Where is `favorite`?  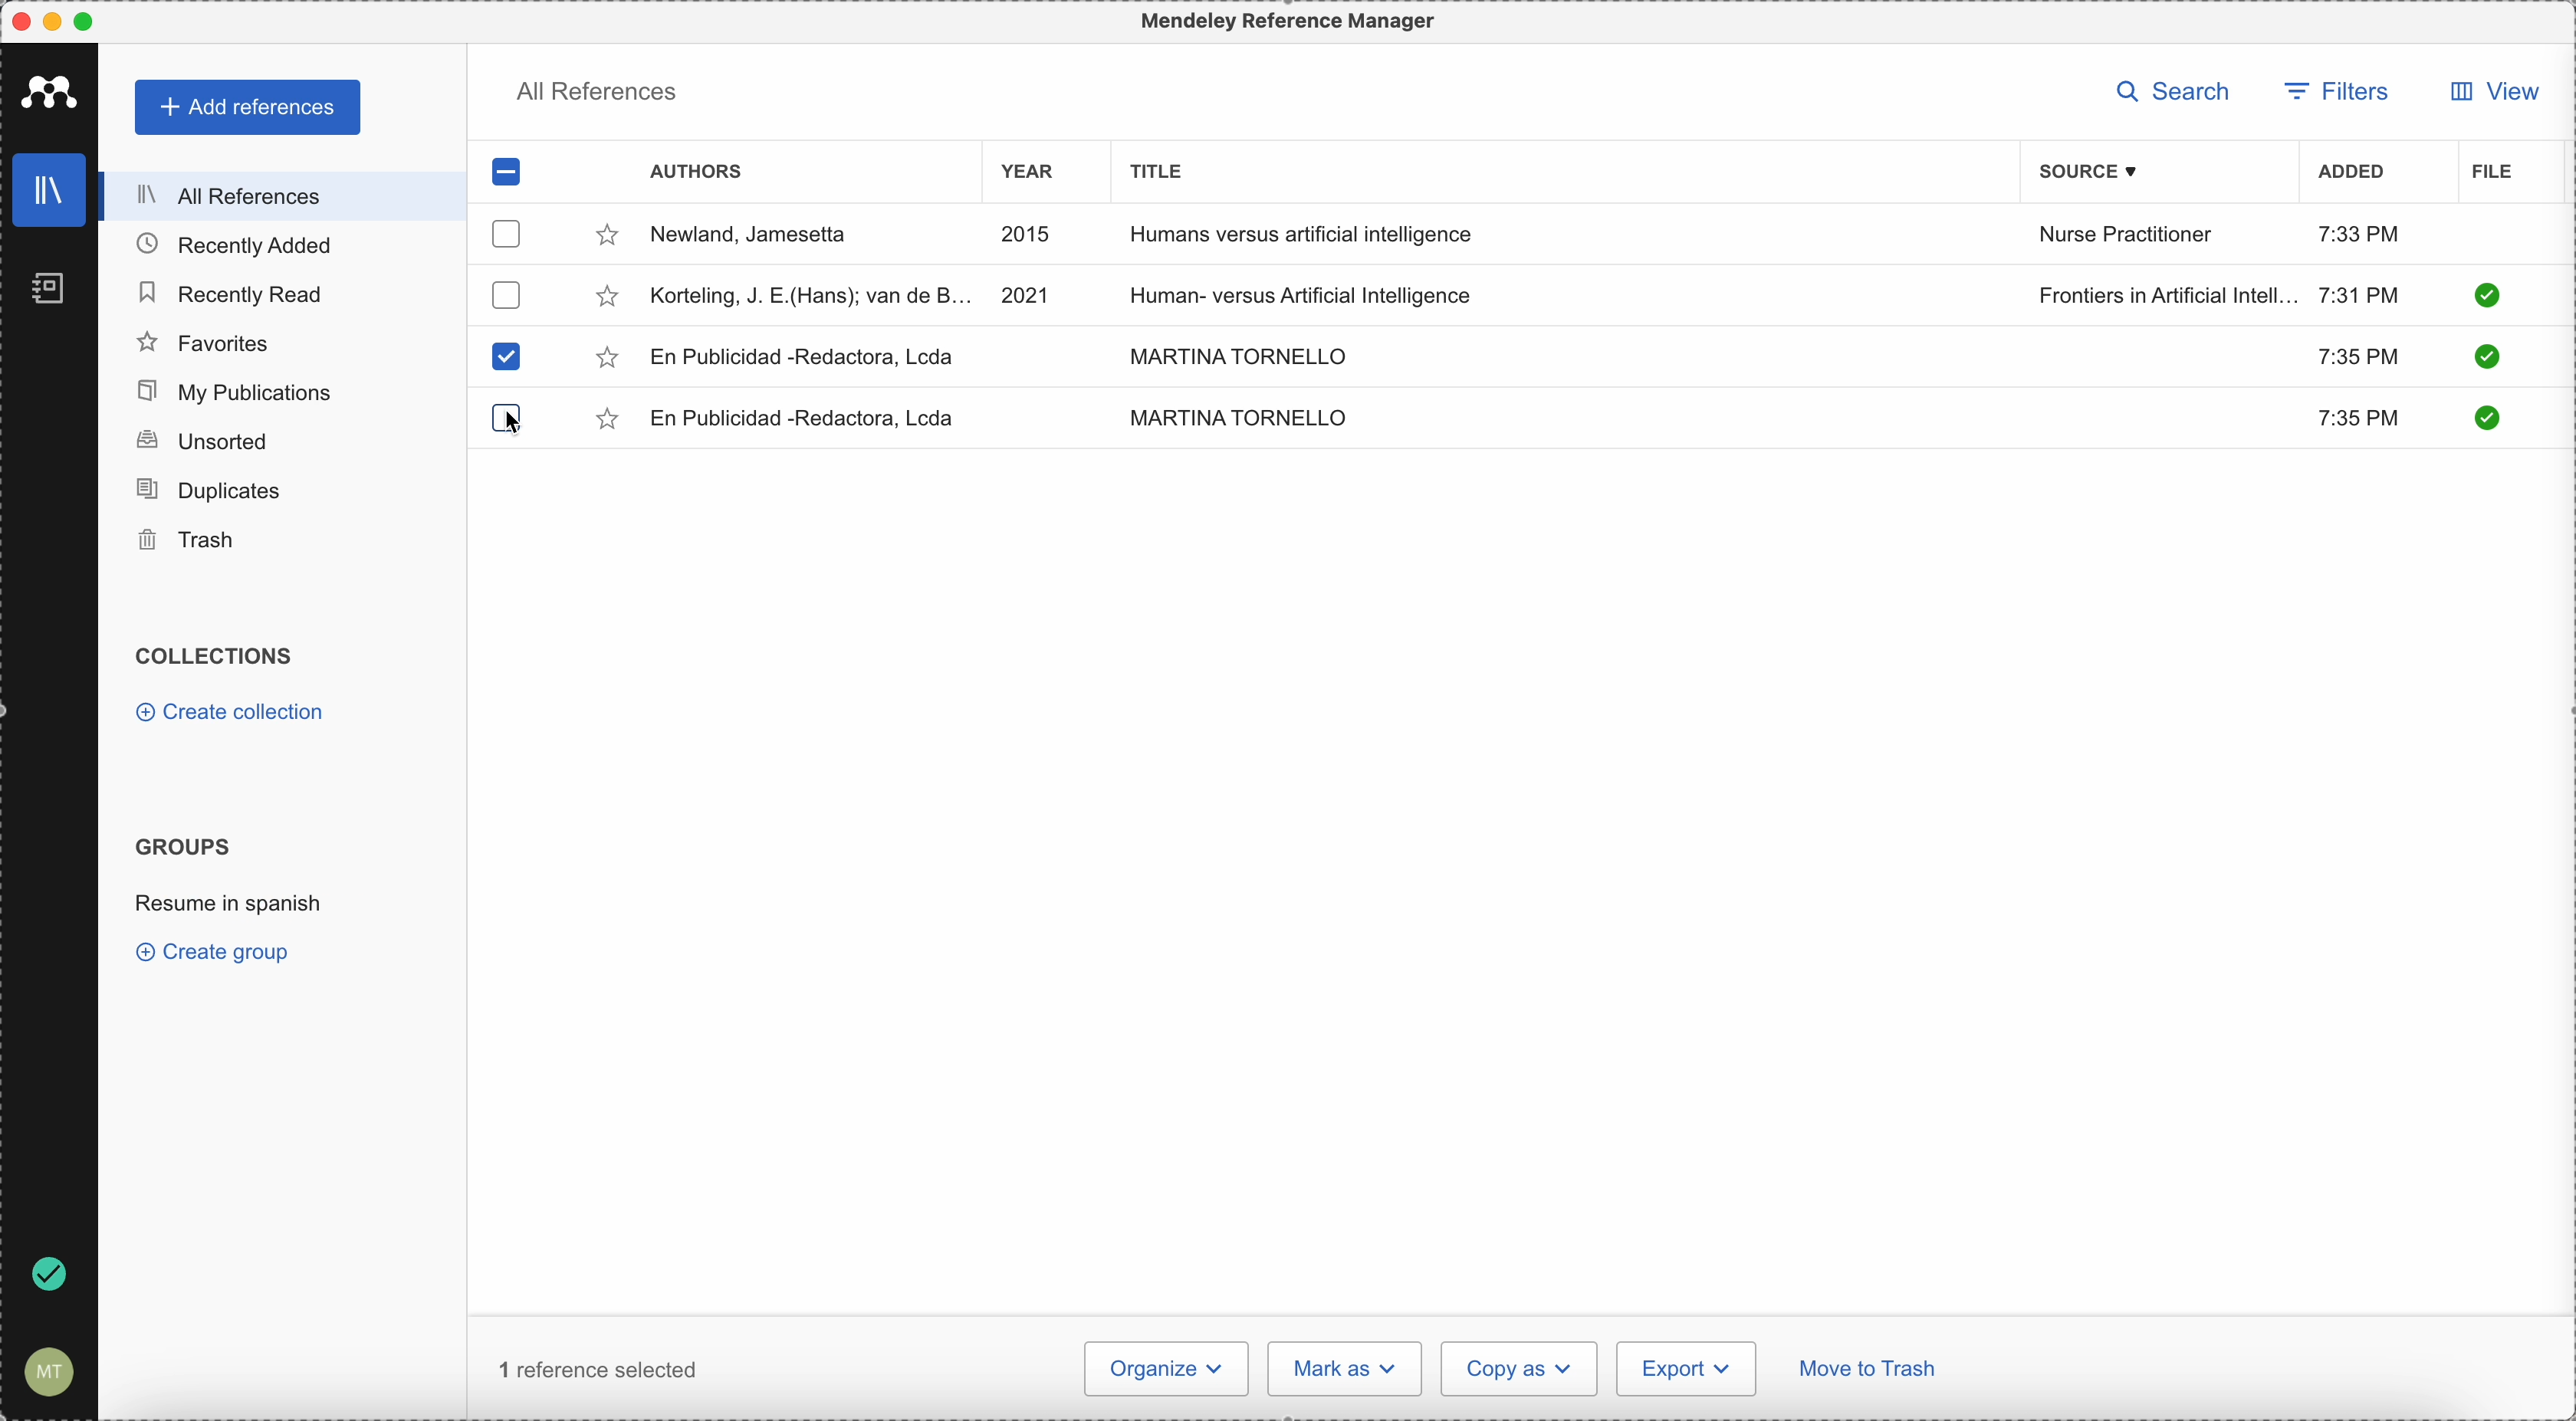 favorite is located at coordinates (607, 300).